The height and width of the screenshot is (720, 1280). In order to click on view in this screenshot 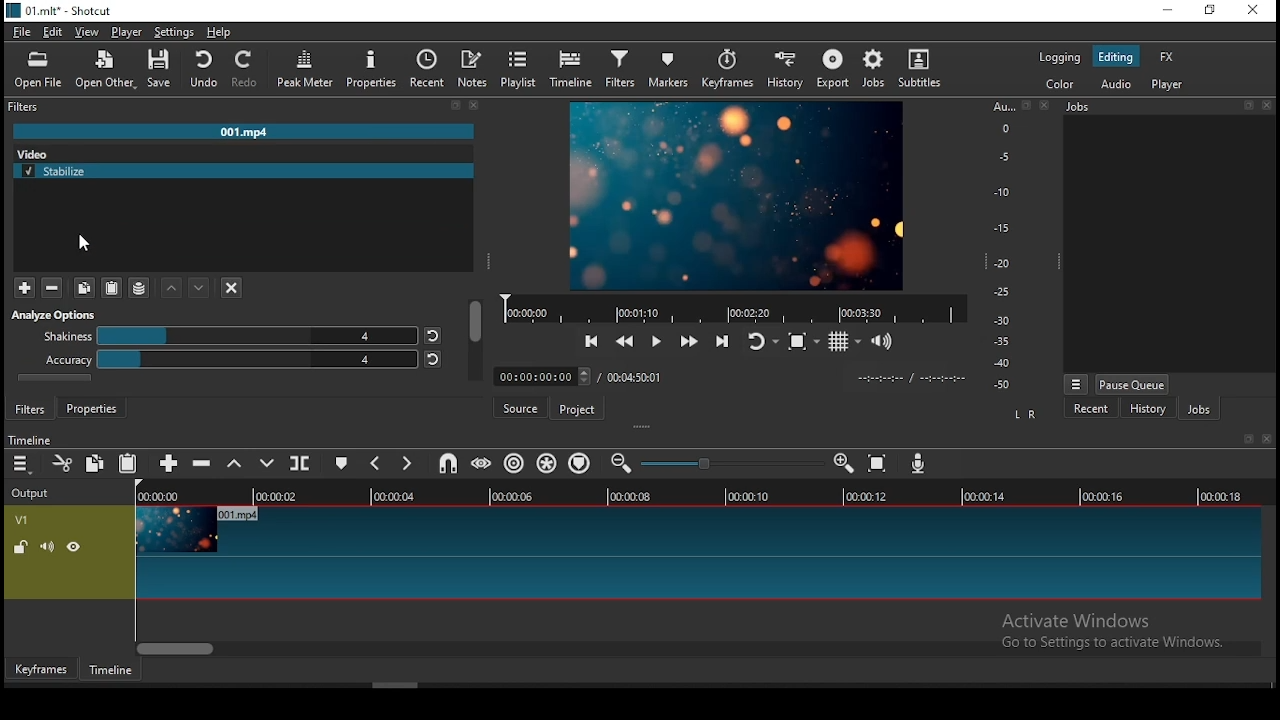, I will do `click(88, 33)`.